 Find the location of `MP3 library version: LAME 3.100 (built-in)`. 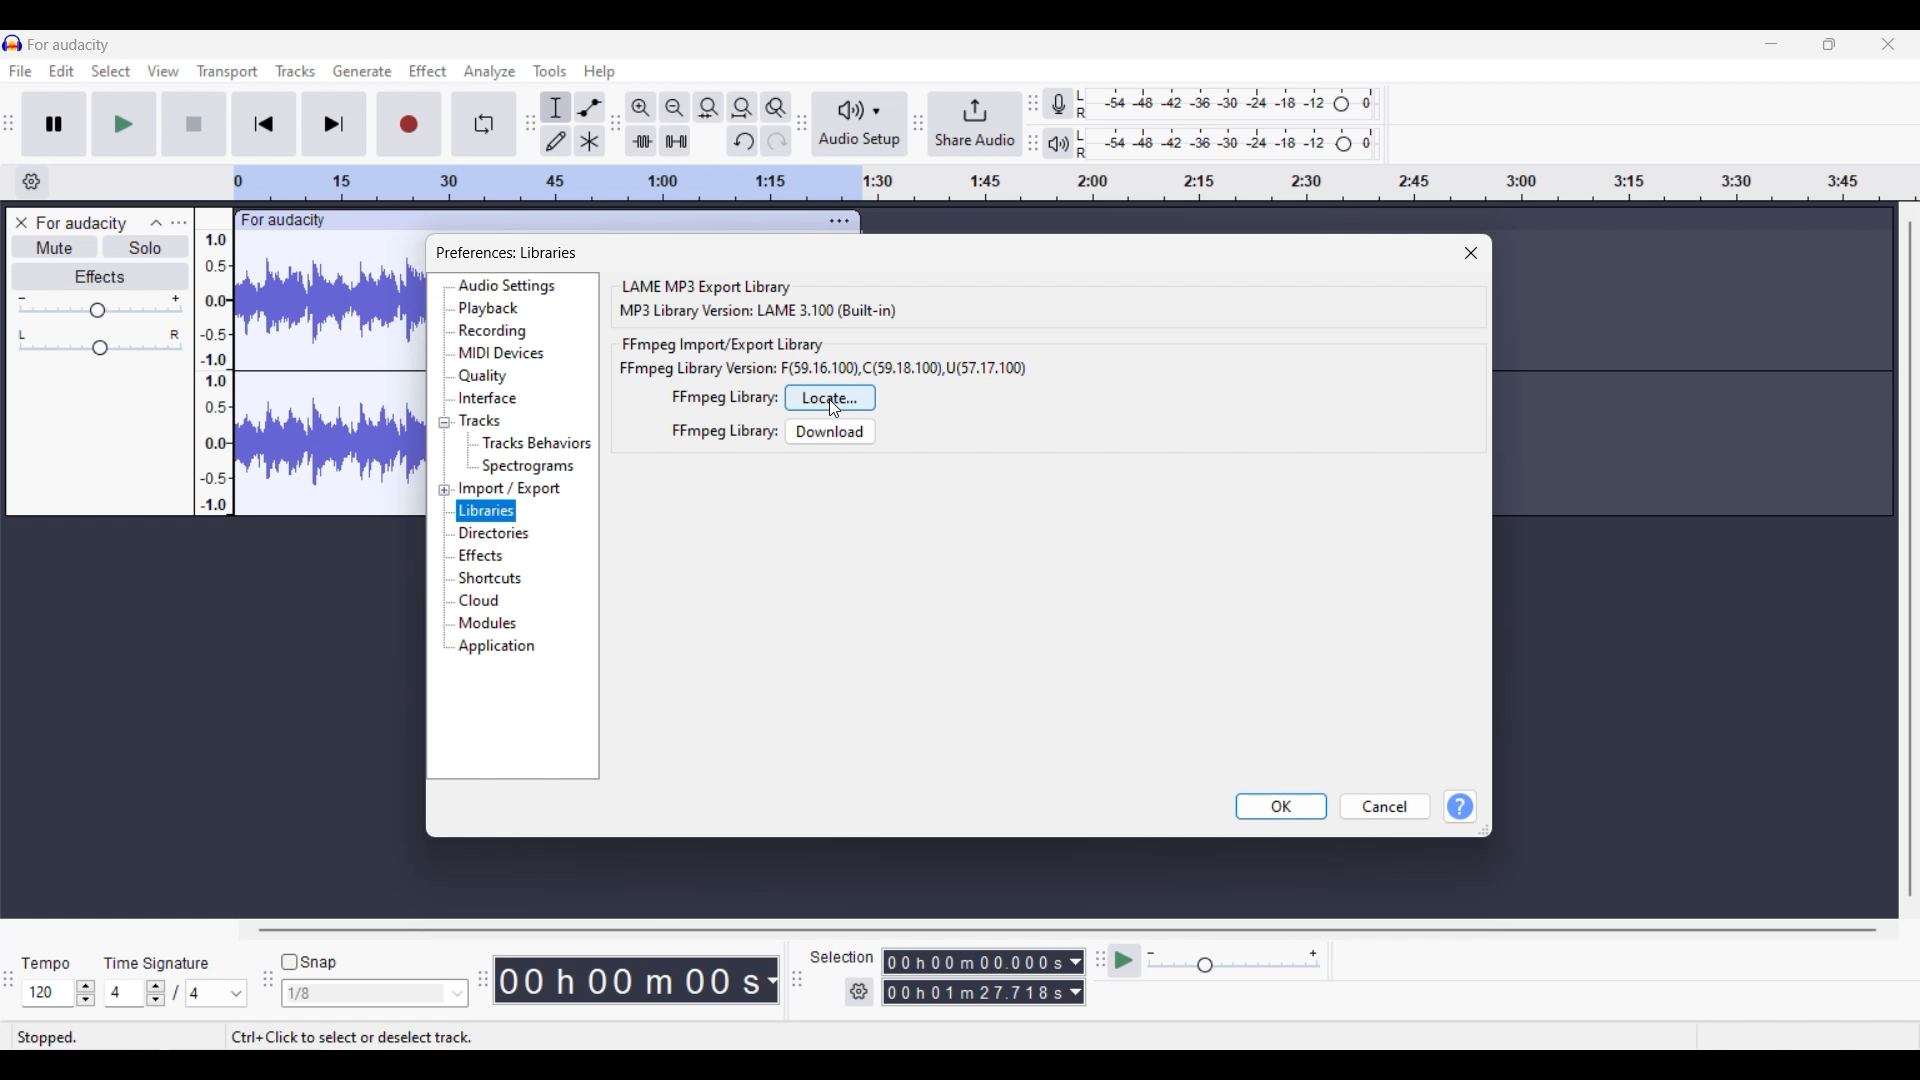

MP3 library version: LAME 3.100 (built-in) is located at coordinates (758, 311).